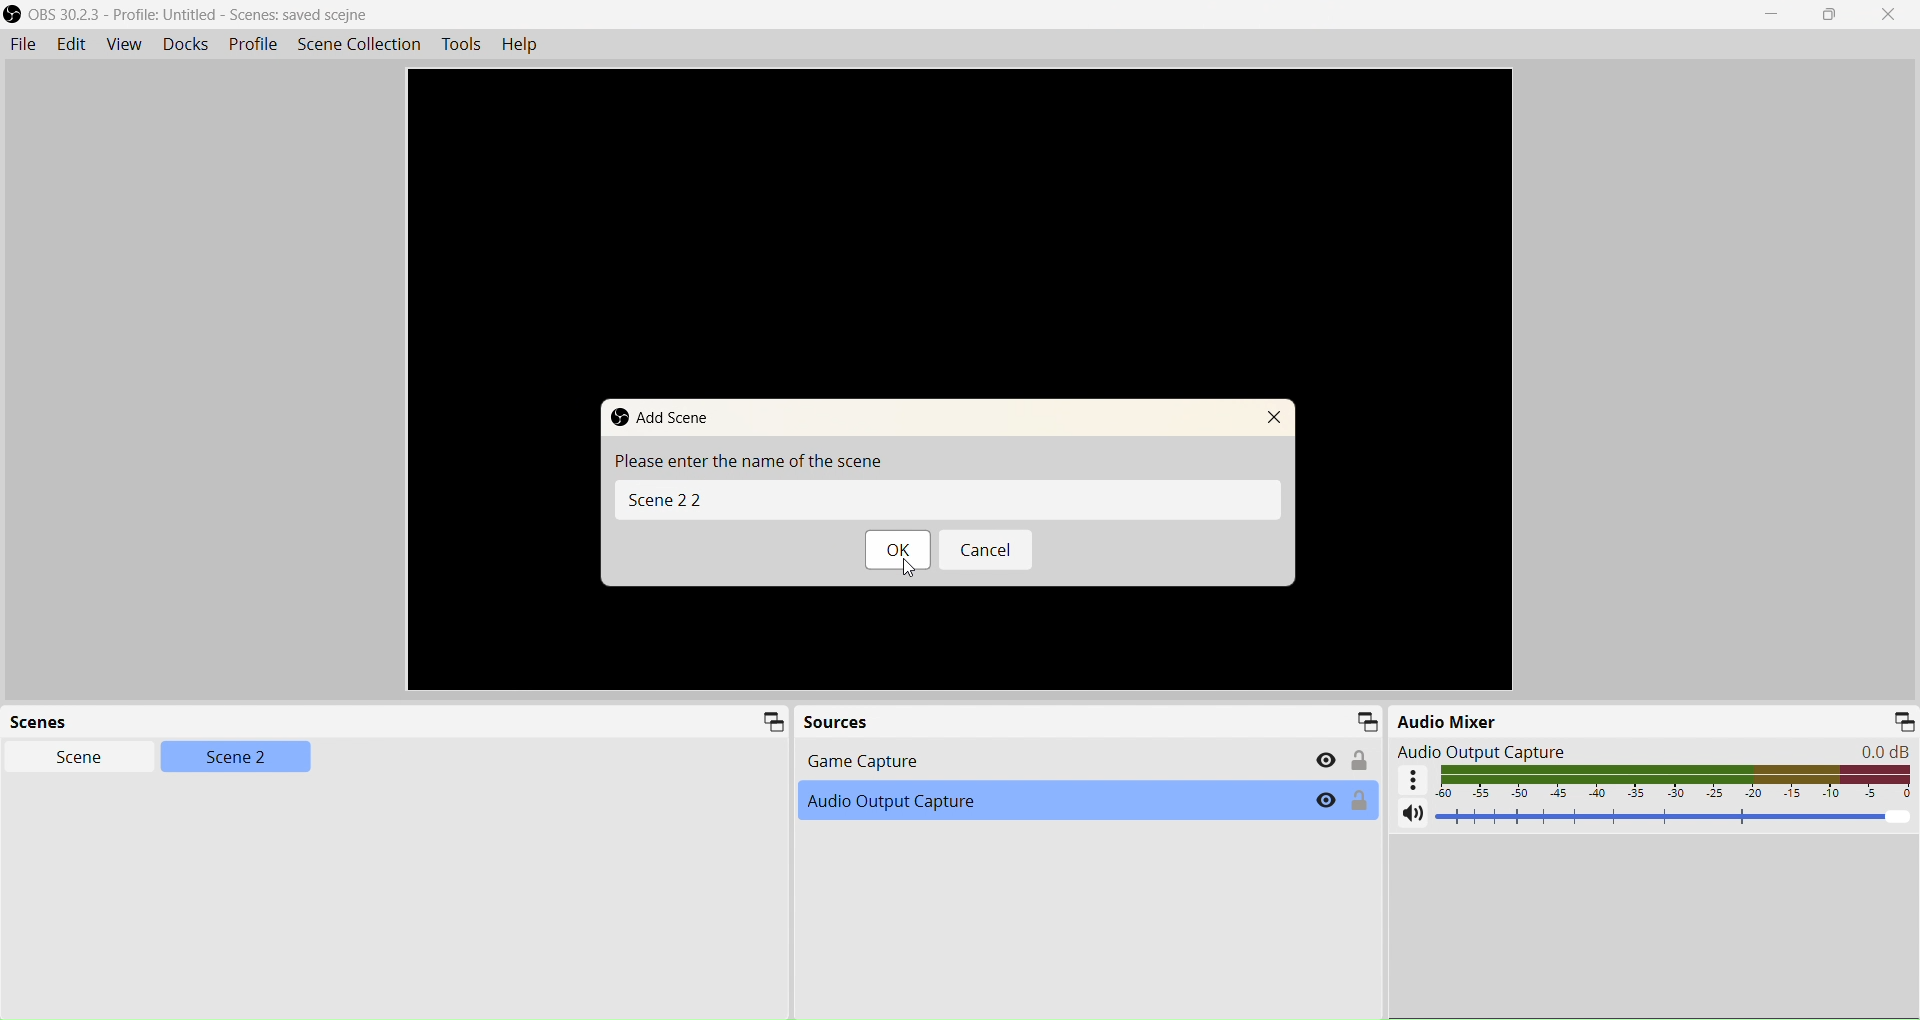 The width and height of the screenshot is (1920, 1020). Describe the element at coordinates (1085, 759) in the screenshot. I see `Game Capture` at that location.